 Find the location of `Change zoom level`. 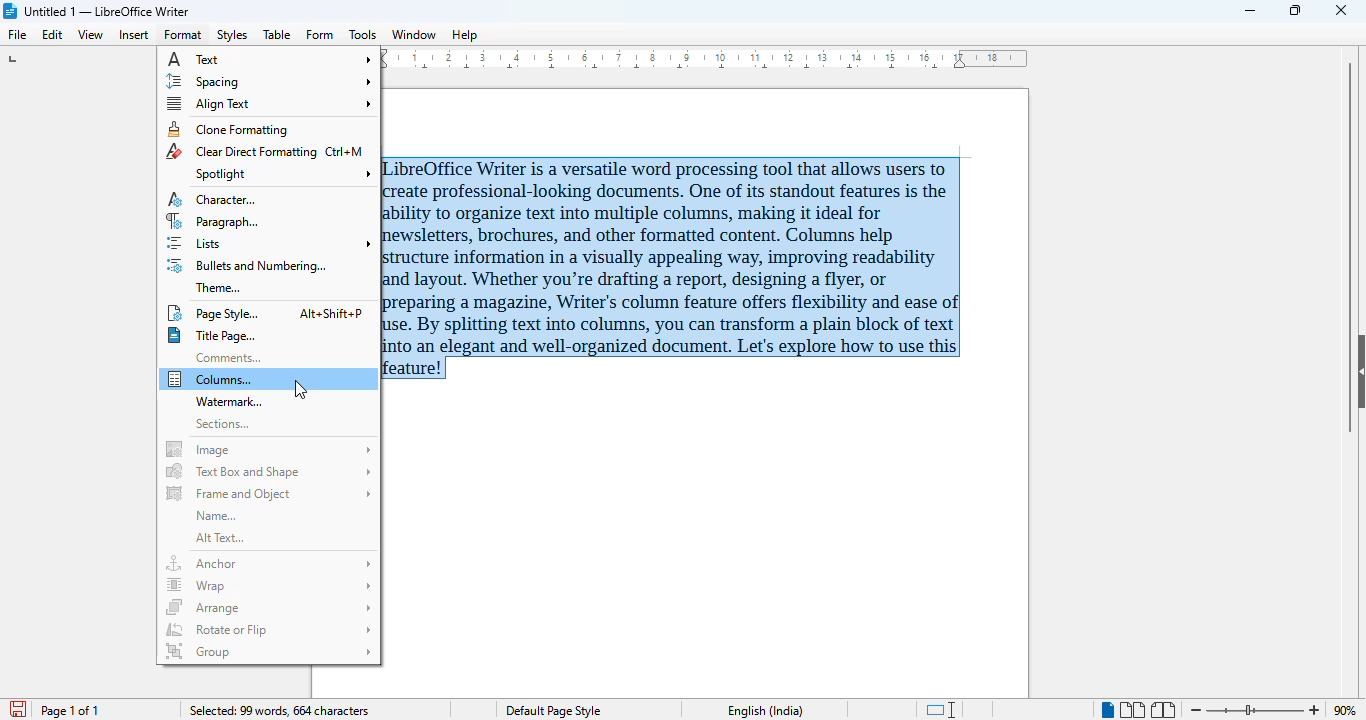

Change zoom level is located at coordinates (1256, 710).